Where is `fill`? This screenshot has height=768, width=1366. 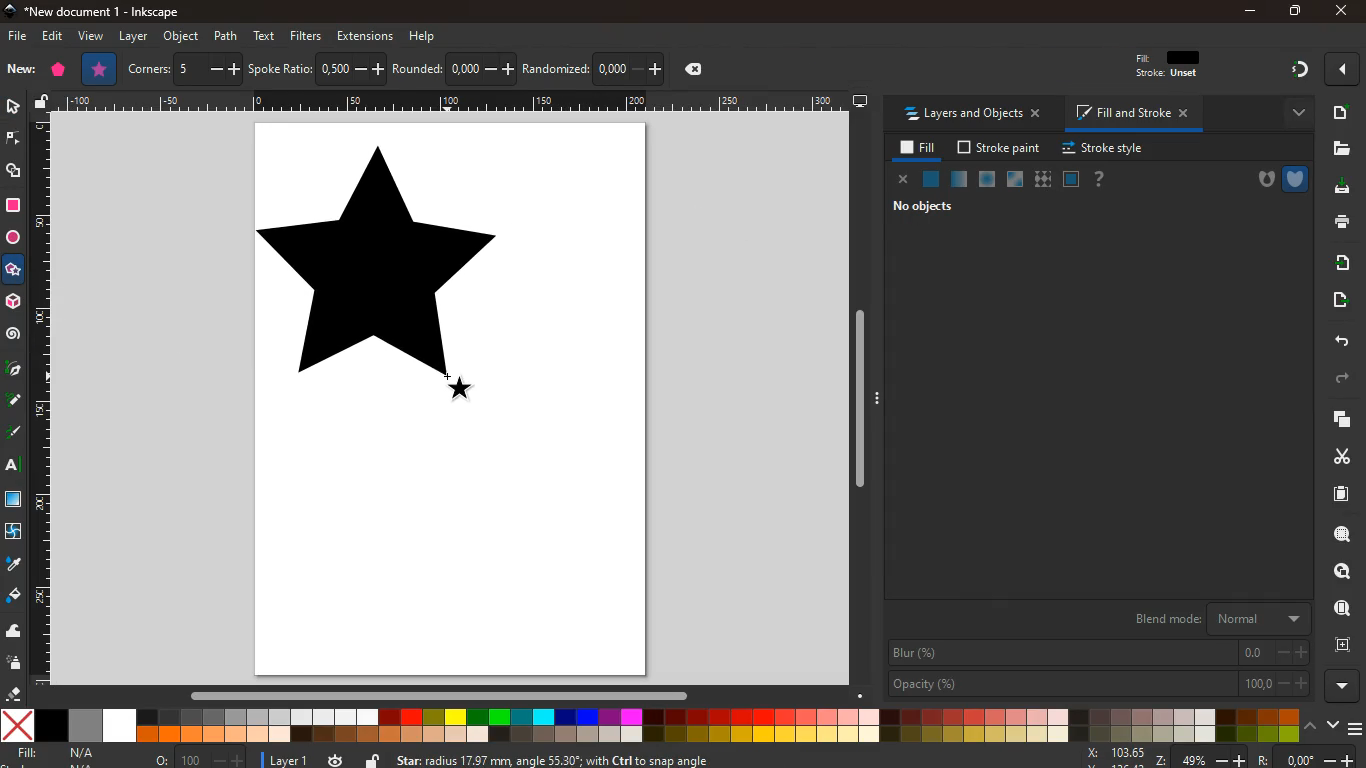
fill is located at coordinates (917, 148).